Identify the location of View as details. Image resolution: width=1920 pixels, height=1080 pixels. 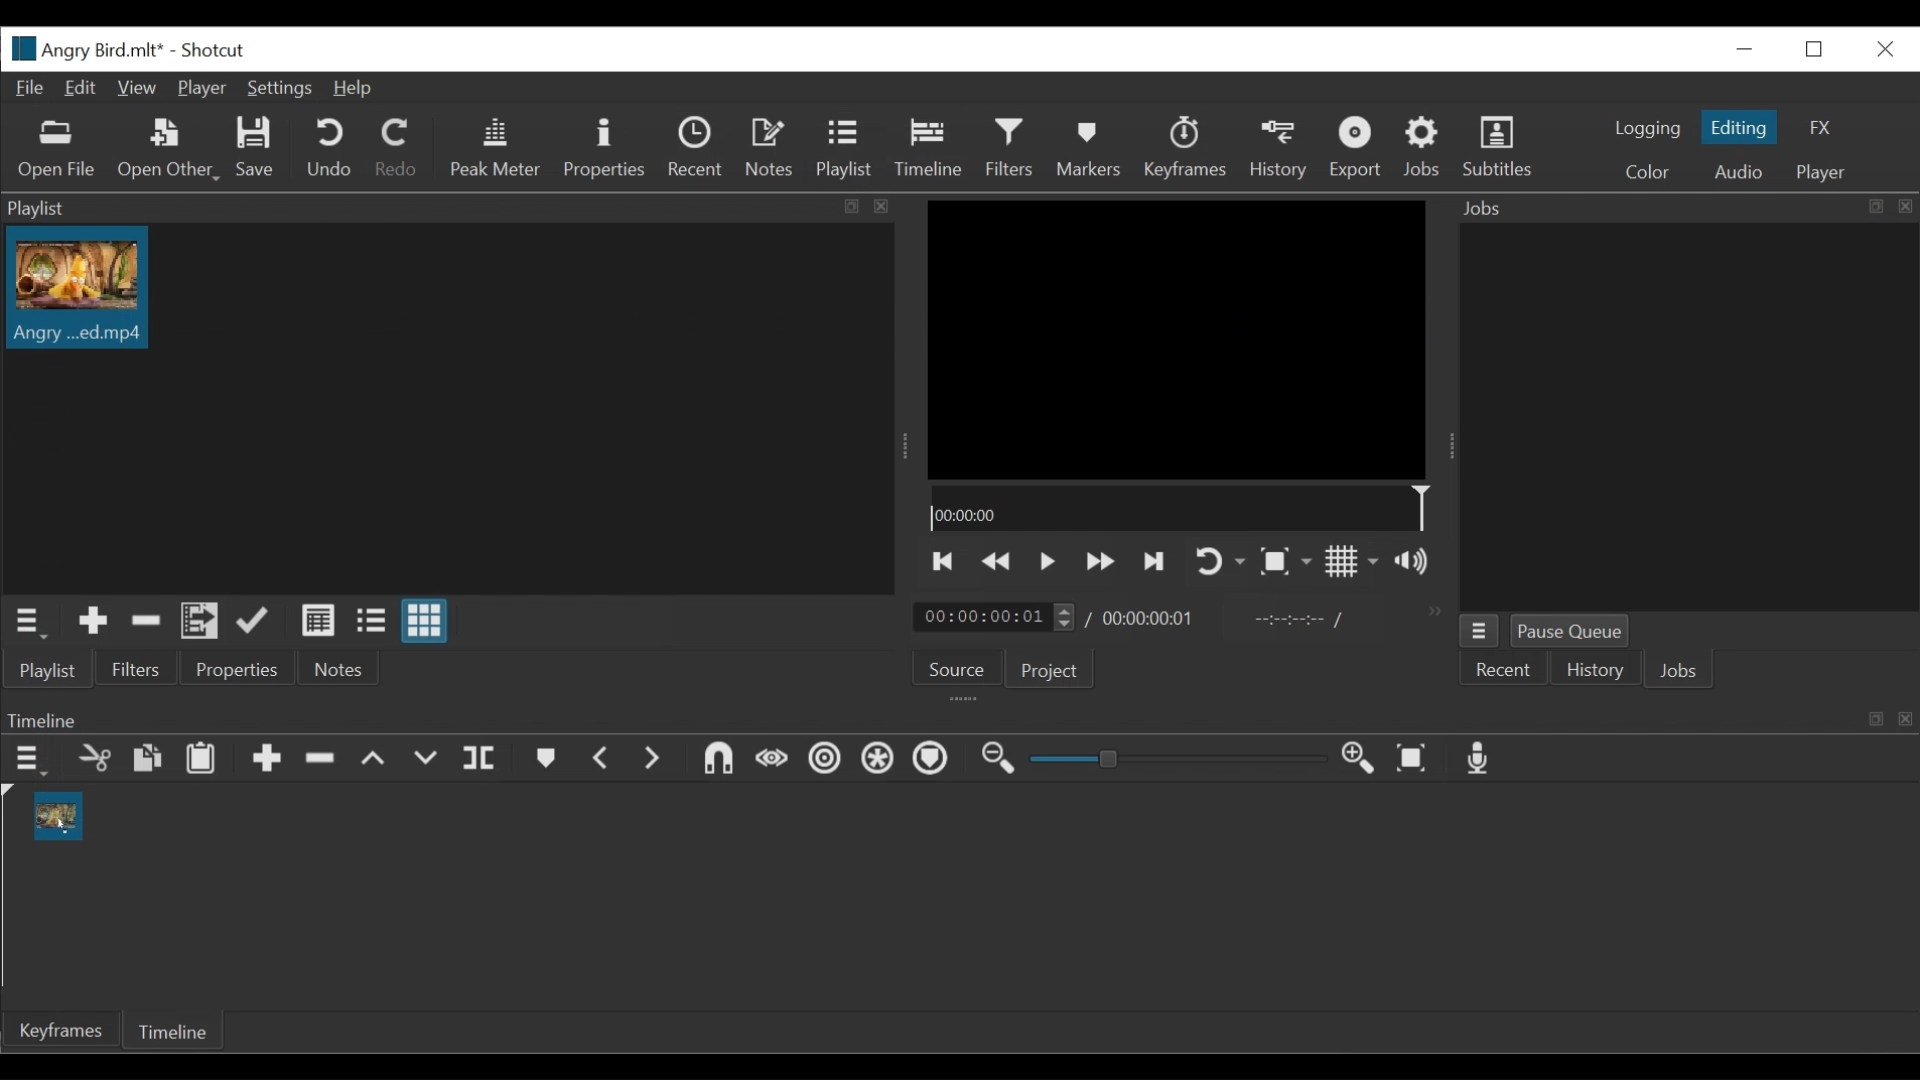
(317, 621).